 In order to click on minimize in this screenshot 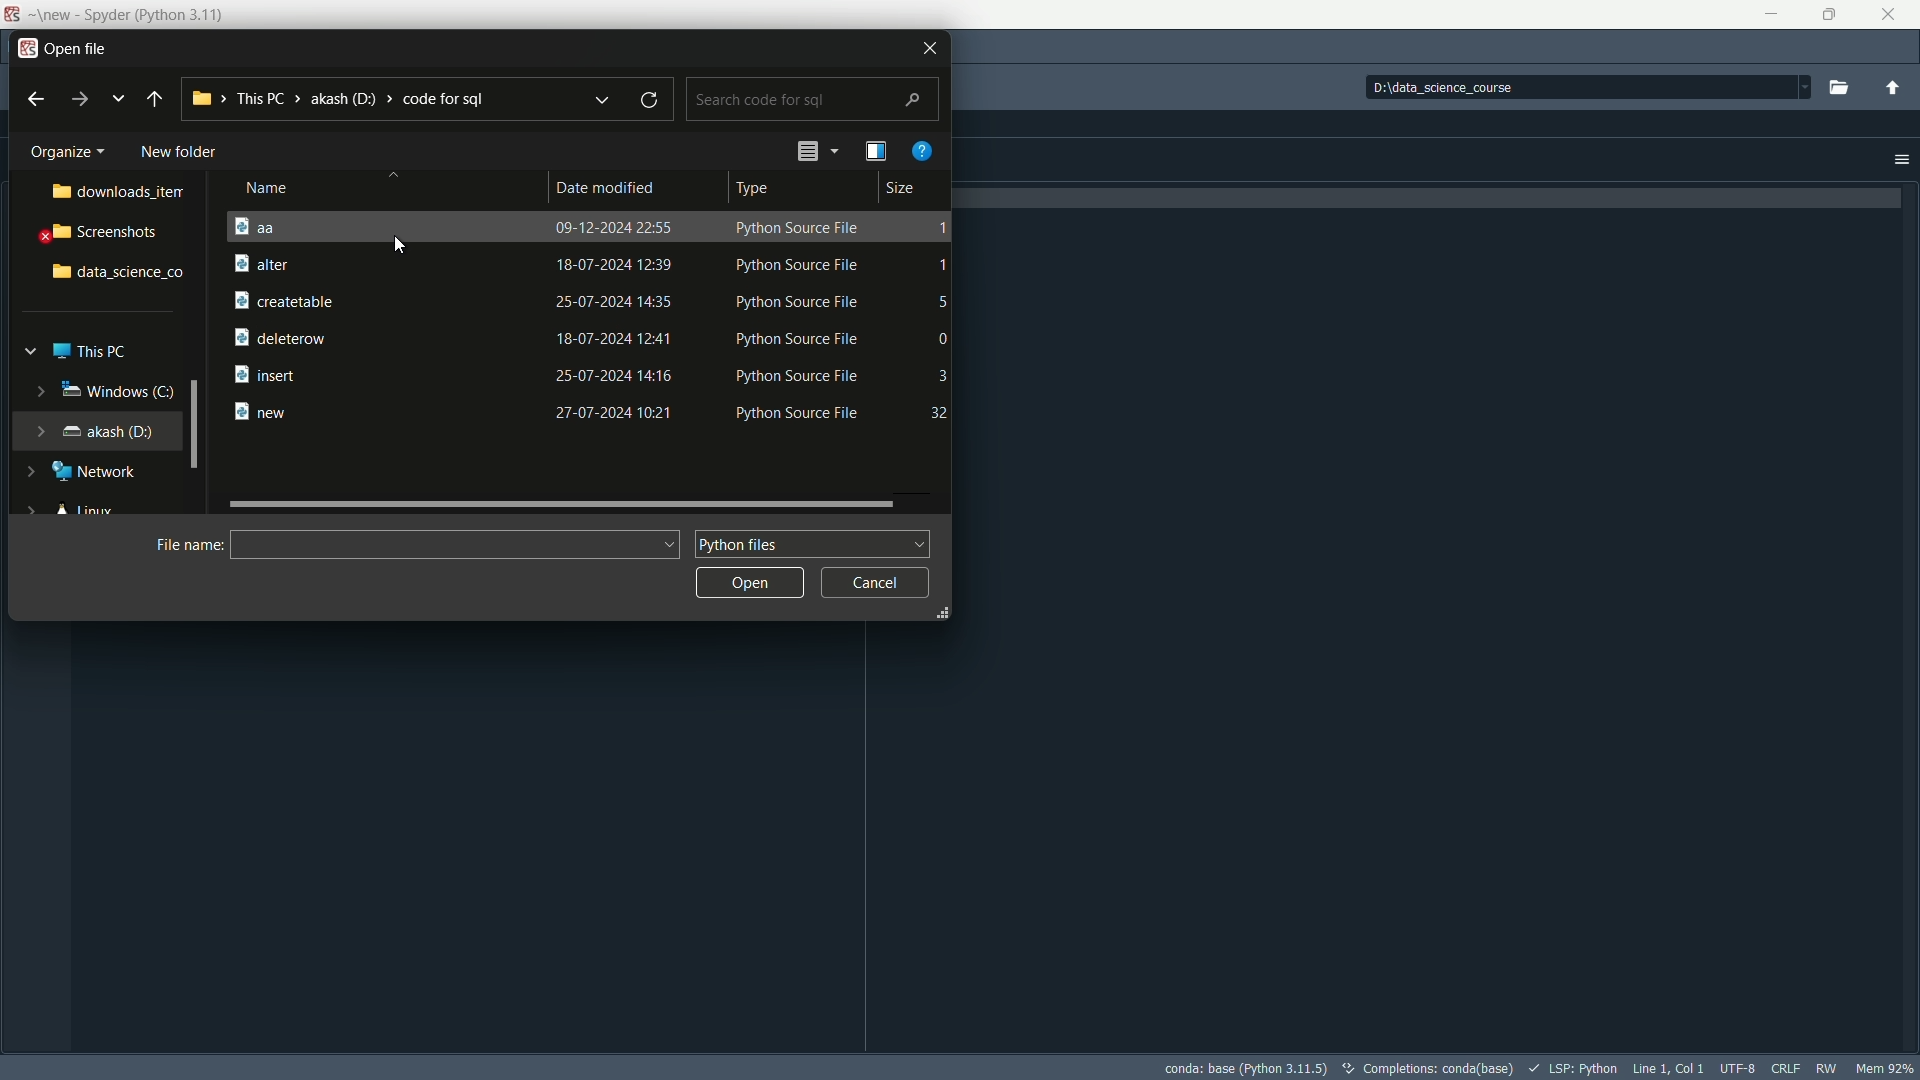, I will do `click(1774, 15)`.